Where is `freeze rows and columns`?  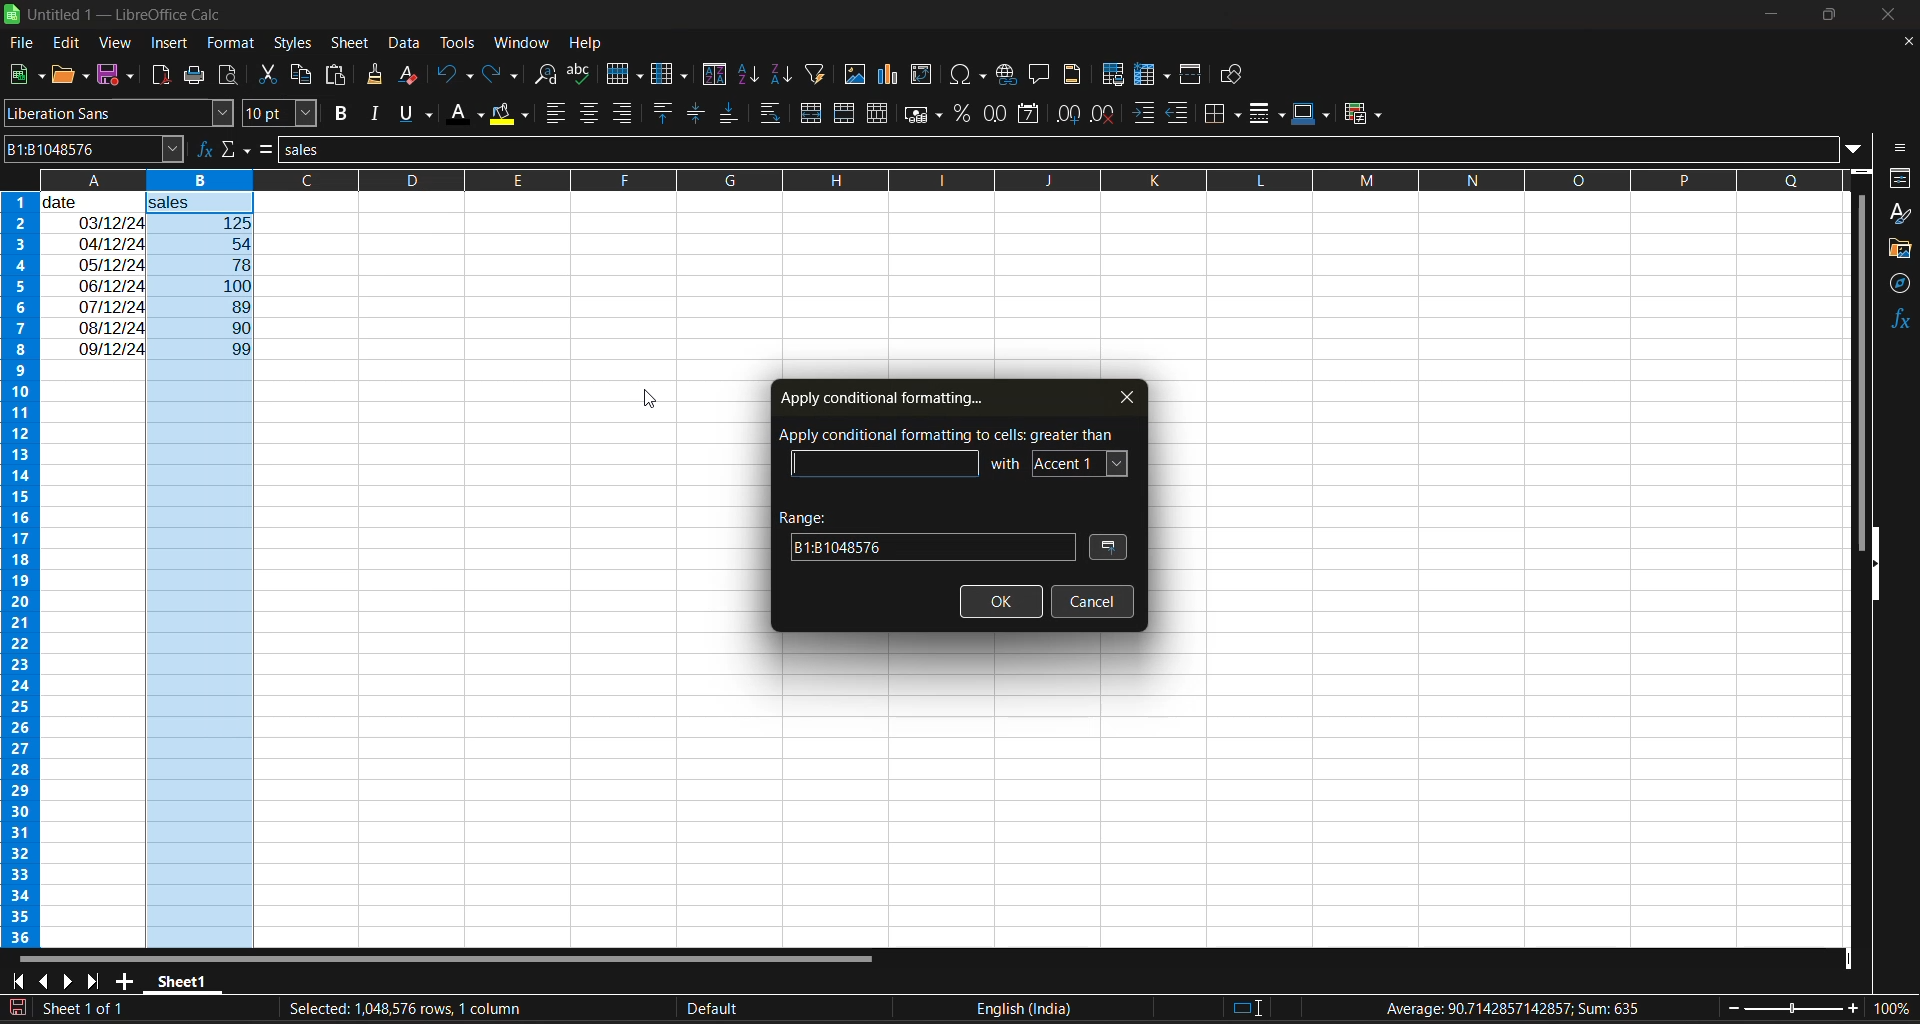
freeze rows and columns is located at coordinates (1152, 76).